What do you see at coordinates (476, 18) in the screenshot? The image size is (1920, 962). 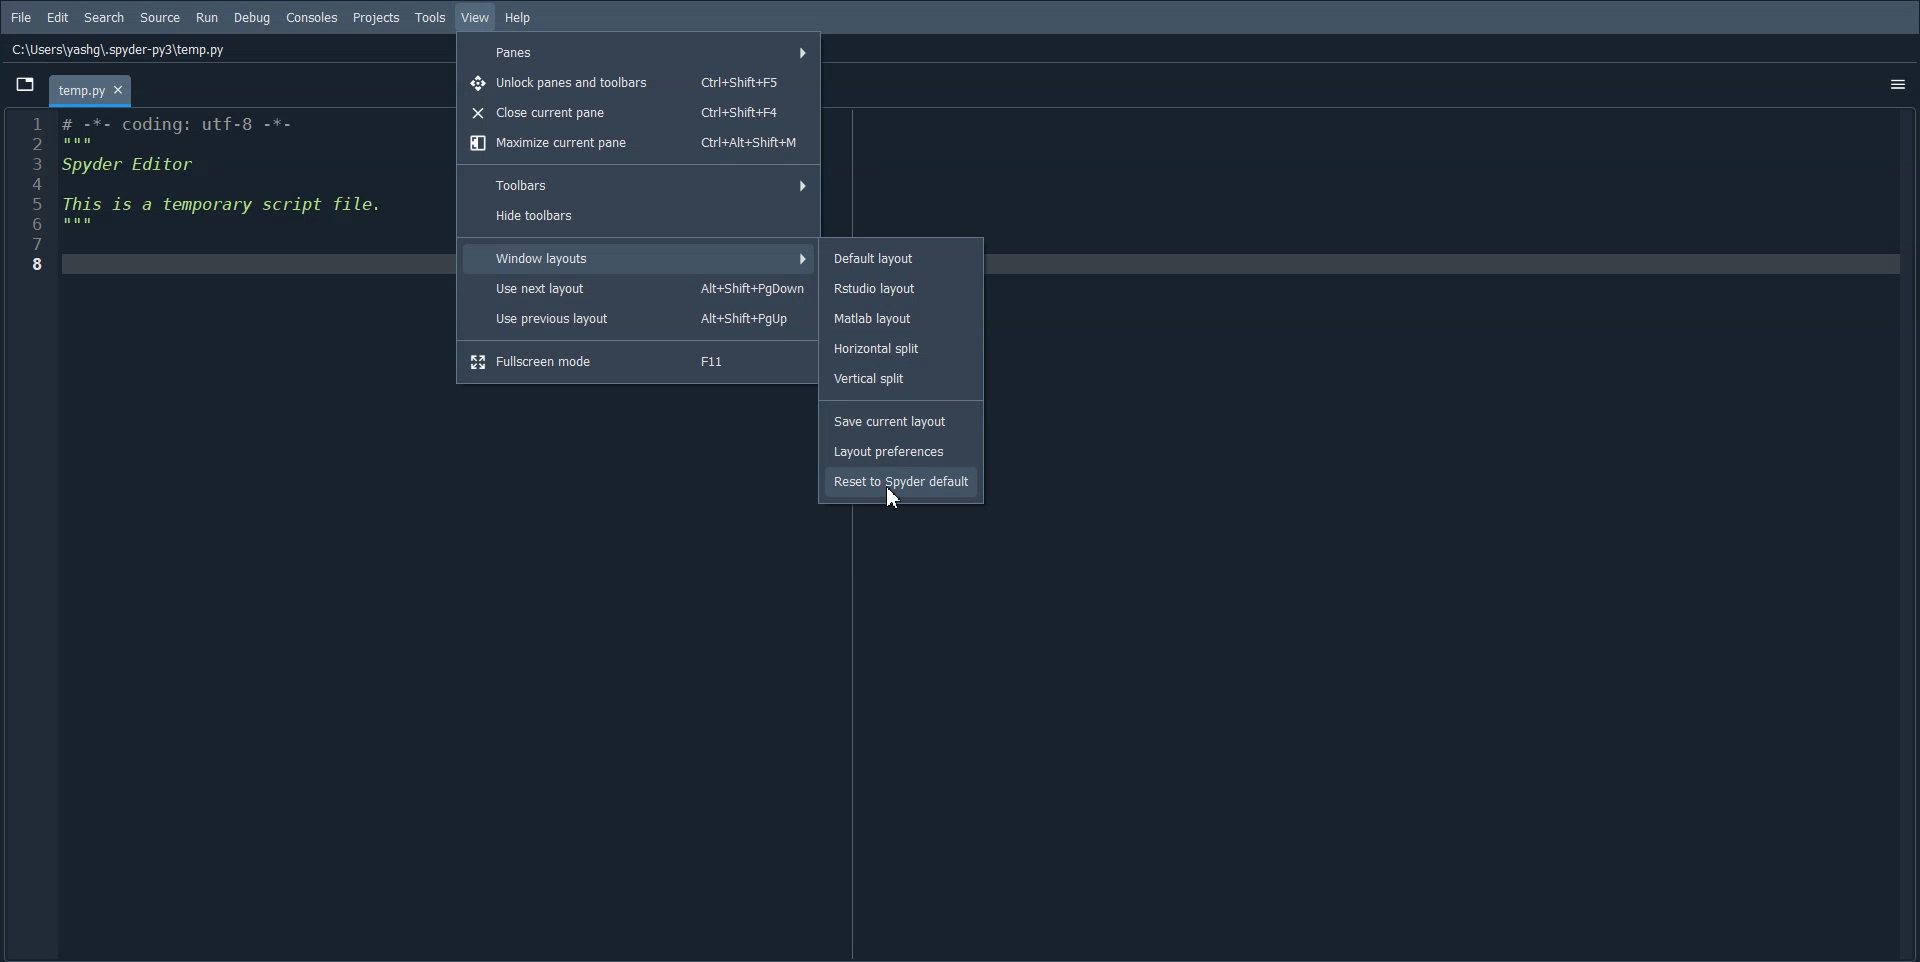 I see `View` at bounding box center [476, 18].